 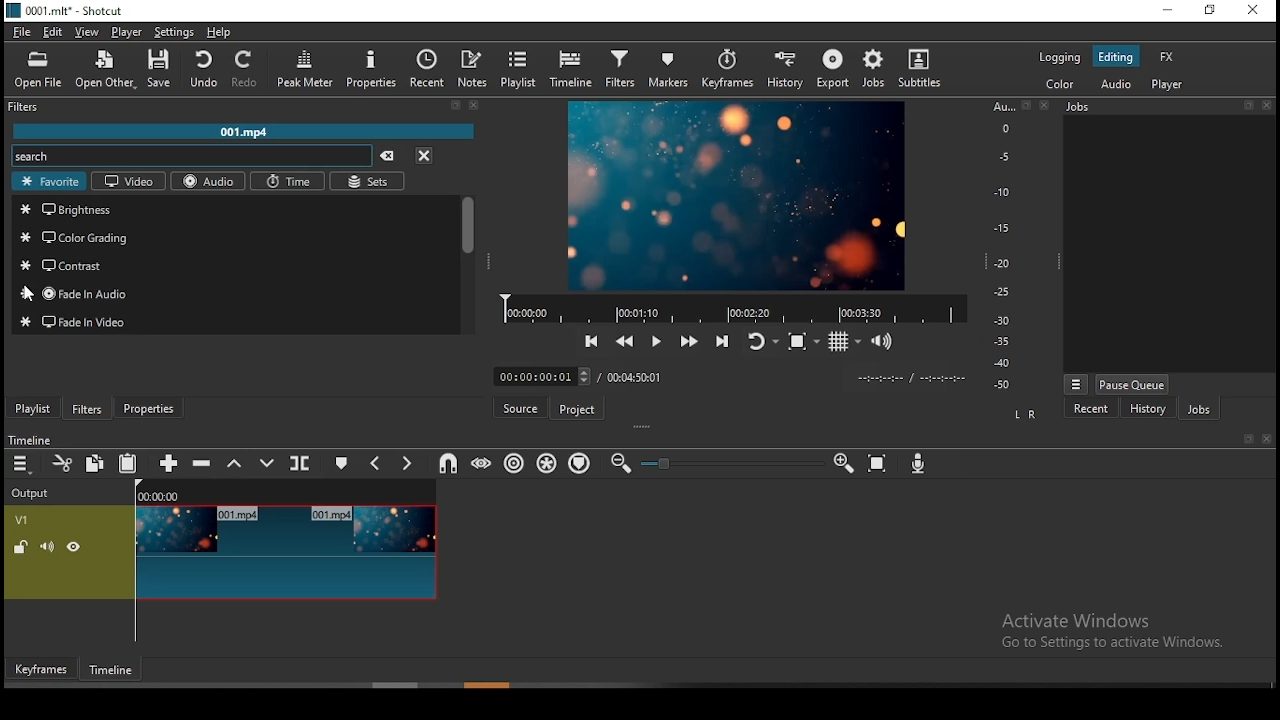 What do you see at coordinates (406, 461) in the screenshot?
I see `next marker` at bounding box center [406, 461].